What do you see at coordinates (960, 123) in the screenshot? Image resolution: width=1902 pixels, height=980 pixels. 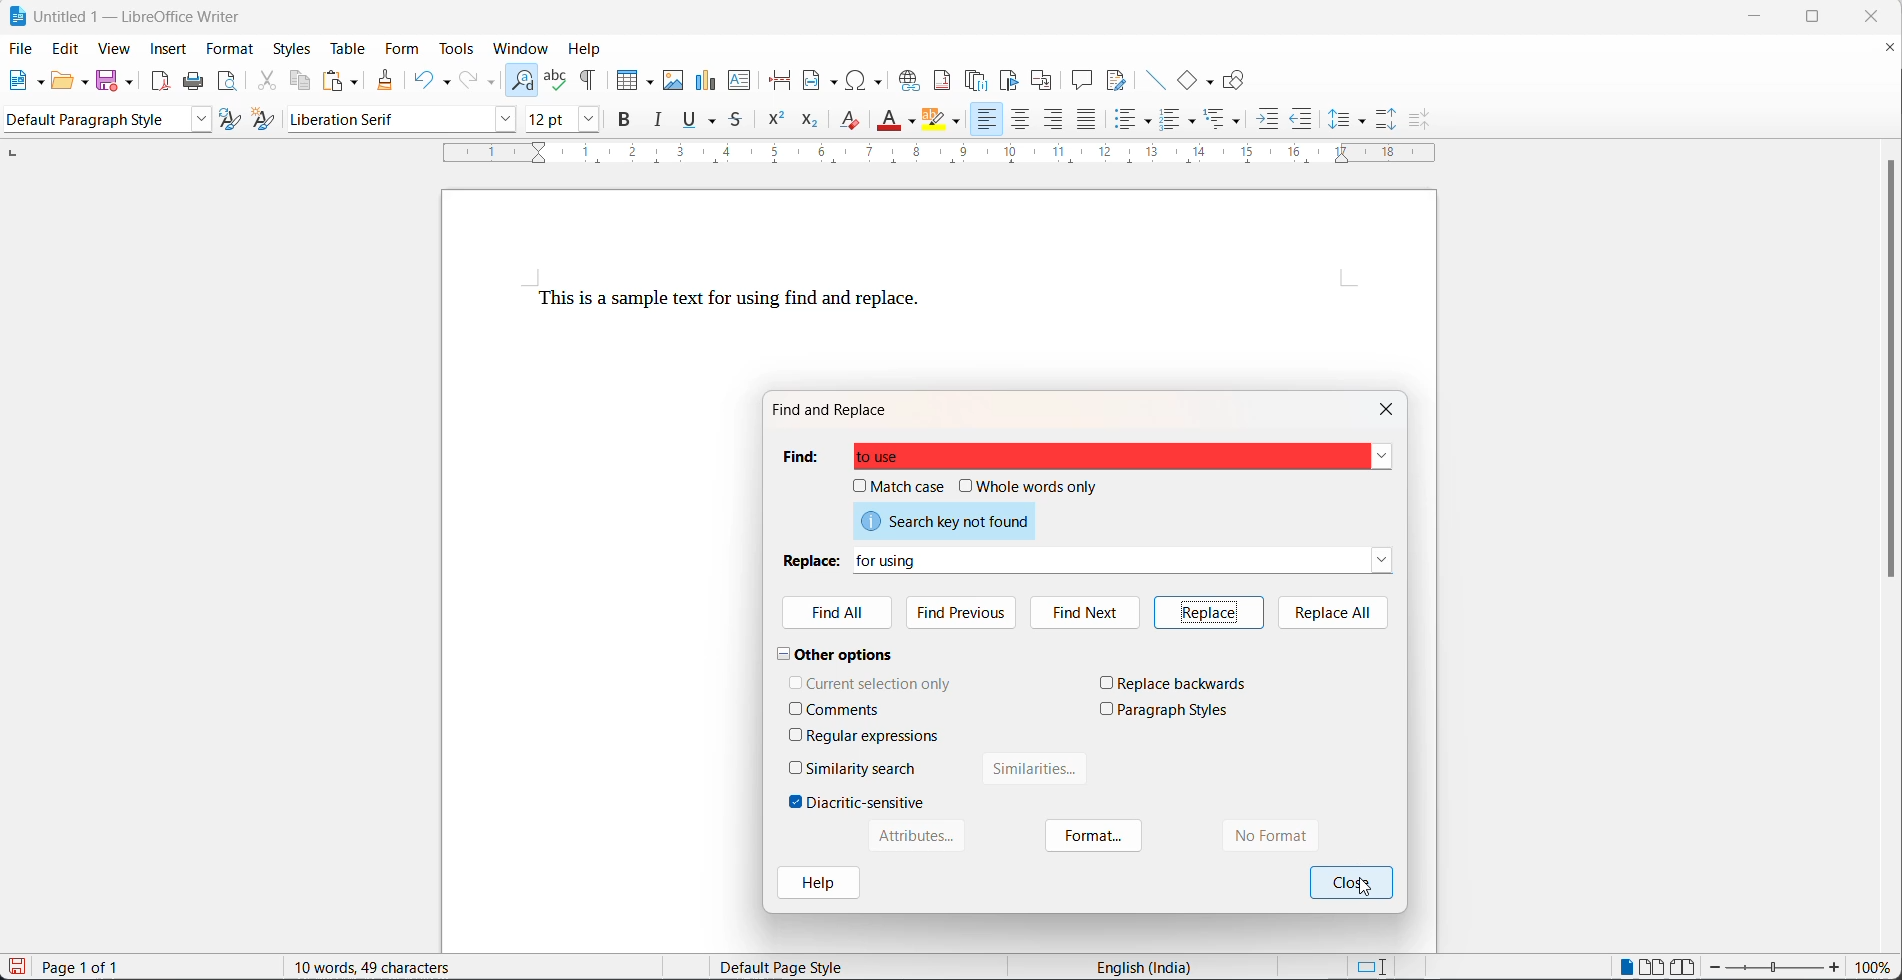 I see `character highlighting options` at bounding box center [960, 123].